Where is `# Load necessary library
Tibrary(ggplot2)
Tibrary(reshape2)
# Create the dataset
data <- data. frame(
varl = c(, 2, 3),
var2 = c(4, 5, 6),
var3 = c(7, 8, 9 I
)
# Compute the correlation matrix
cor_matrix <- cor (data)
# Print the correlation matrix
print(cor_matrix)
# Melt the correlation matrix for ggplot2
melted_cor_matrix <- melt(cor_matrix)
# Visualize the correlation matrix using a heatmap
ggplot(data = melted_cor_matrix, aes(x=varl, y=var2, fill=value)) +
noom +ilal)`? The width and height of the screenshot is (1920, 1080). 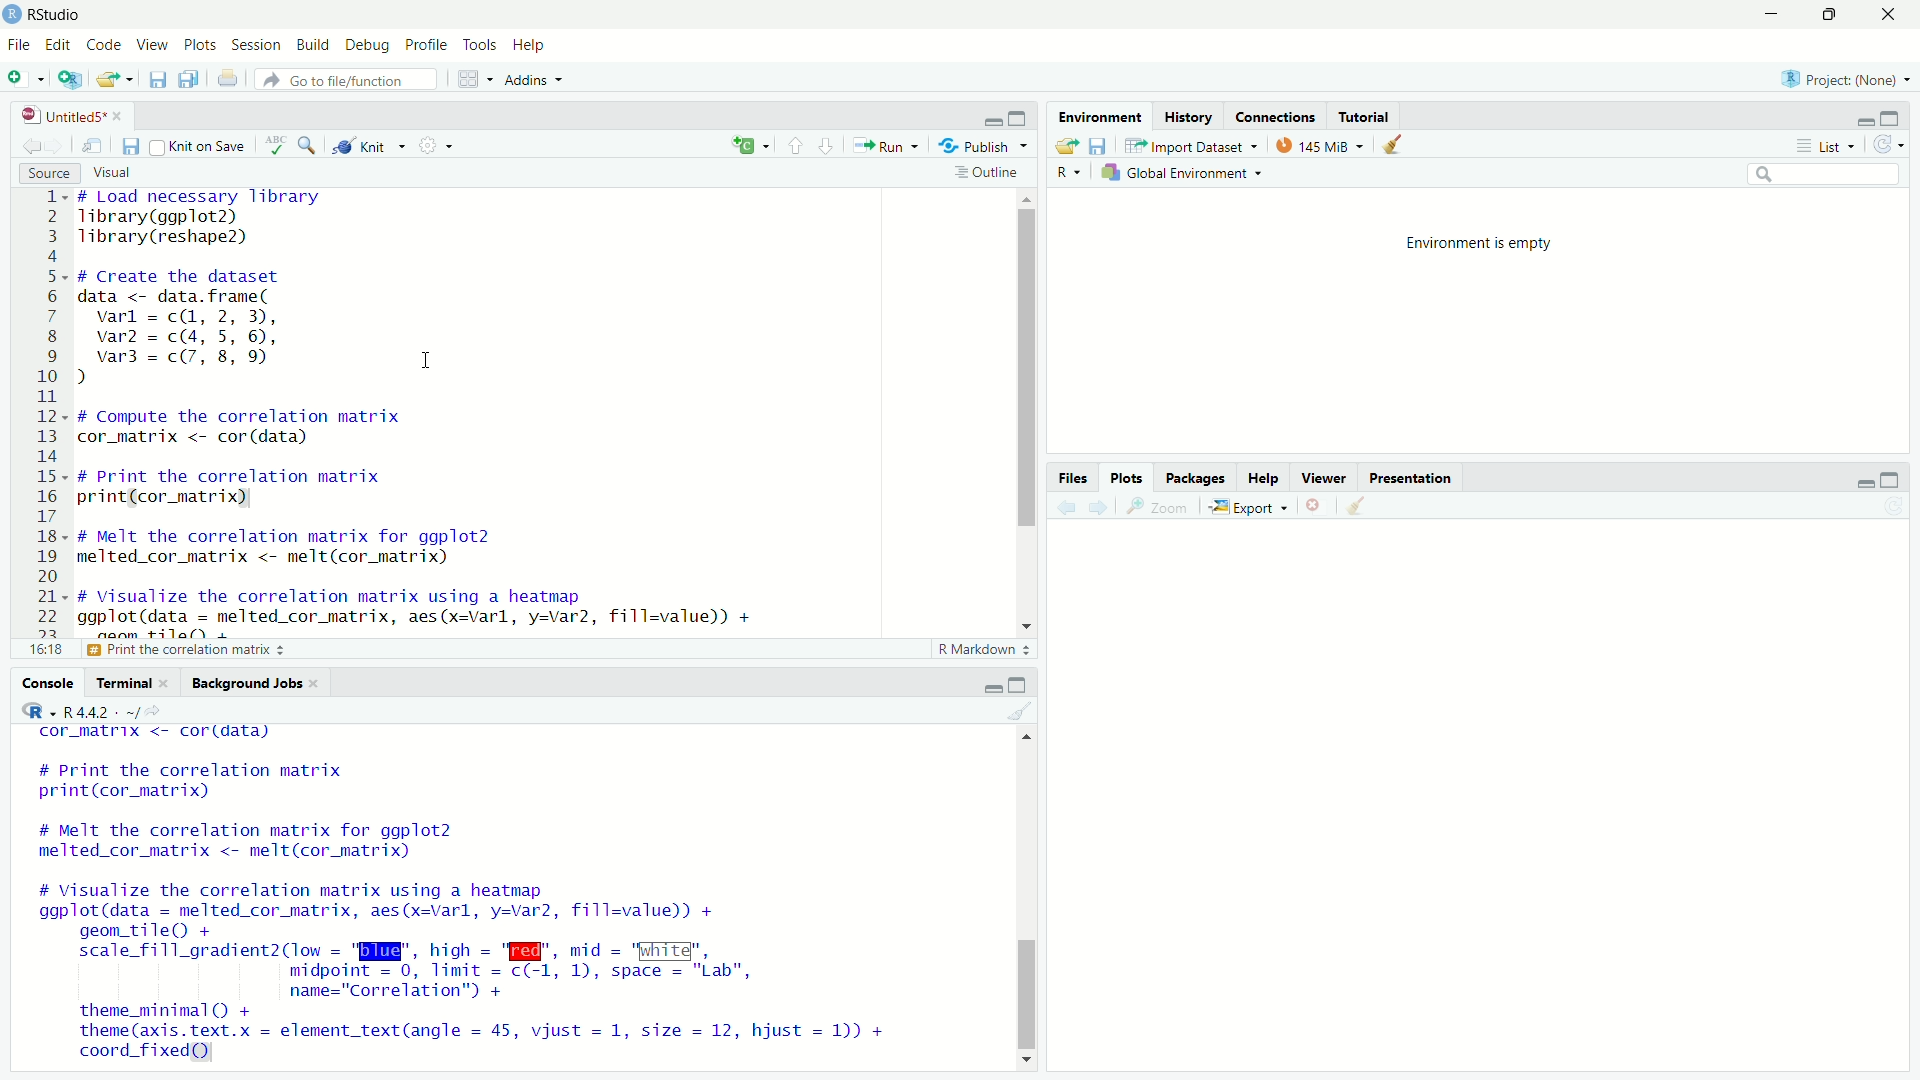
# Load necessary library
Tibrary(ggplot2)
Tibrary(reshape2)
# Create the dataset
data <- data. frame(
varl = c(, 2, 3),
var2 = c(4, 5, 6),
var3 = c(7, 8, 9 I
)
# Compute the correlation matrix
cor_matrix <- cor (data)
# Print the correlation matrix
print(cor_matrix)
# Melt the correlation matrix for ggplot2
melted_cor_matrix <- melt(cor_matrix)
# Visualize the correlation matrix using a heatmap
ggplot(data = melted_cor_matrix, aes(x=varl, y=var2, fill=value)) +
noom +ilal) is located at coordinates (478, 415).